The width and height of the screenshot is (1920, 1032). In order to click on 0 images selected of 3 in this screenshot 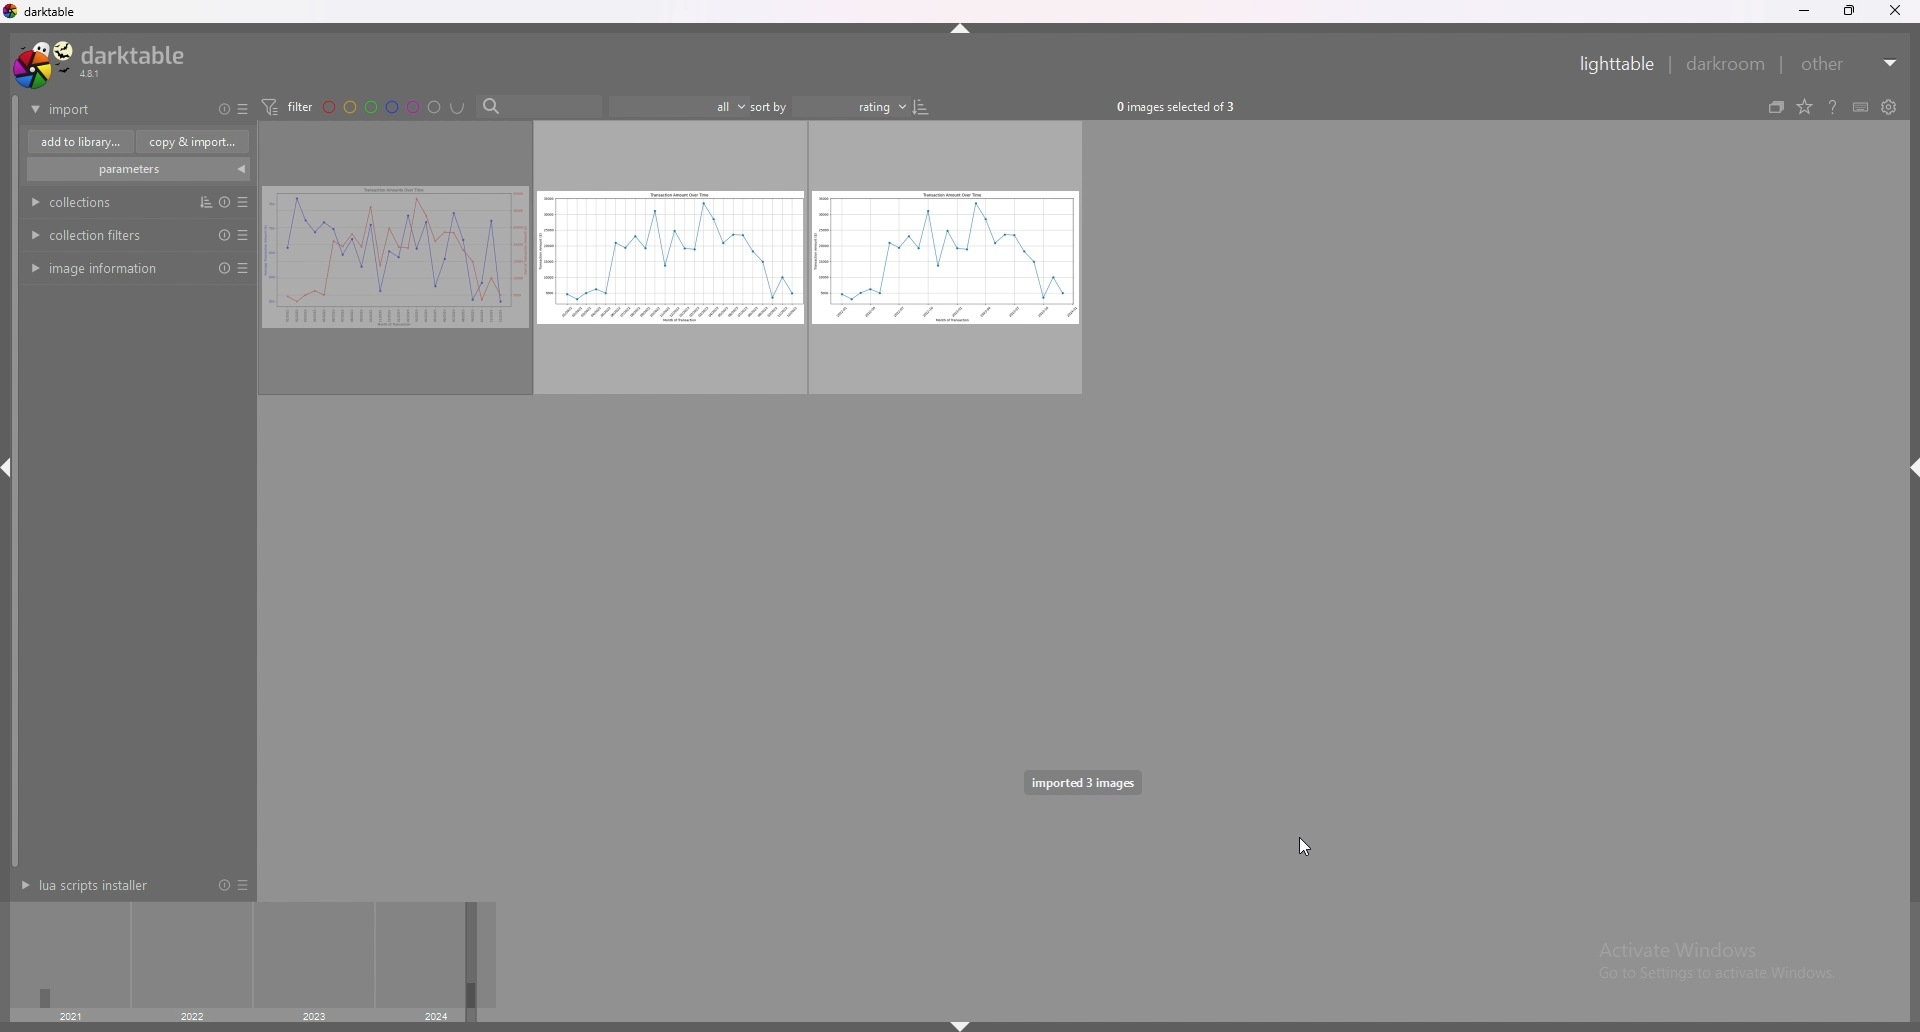, I will do `click(1182, 106)`.